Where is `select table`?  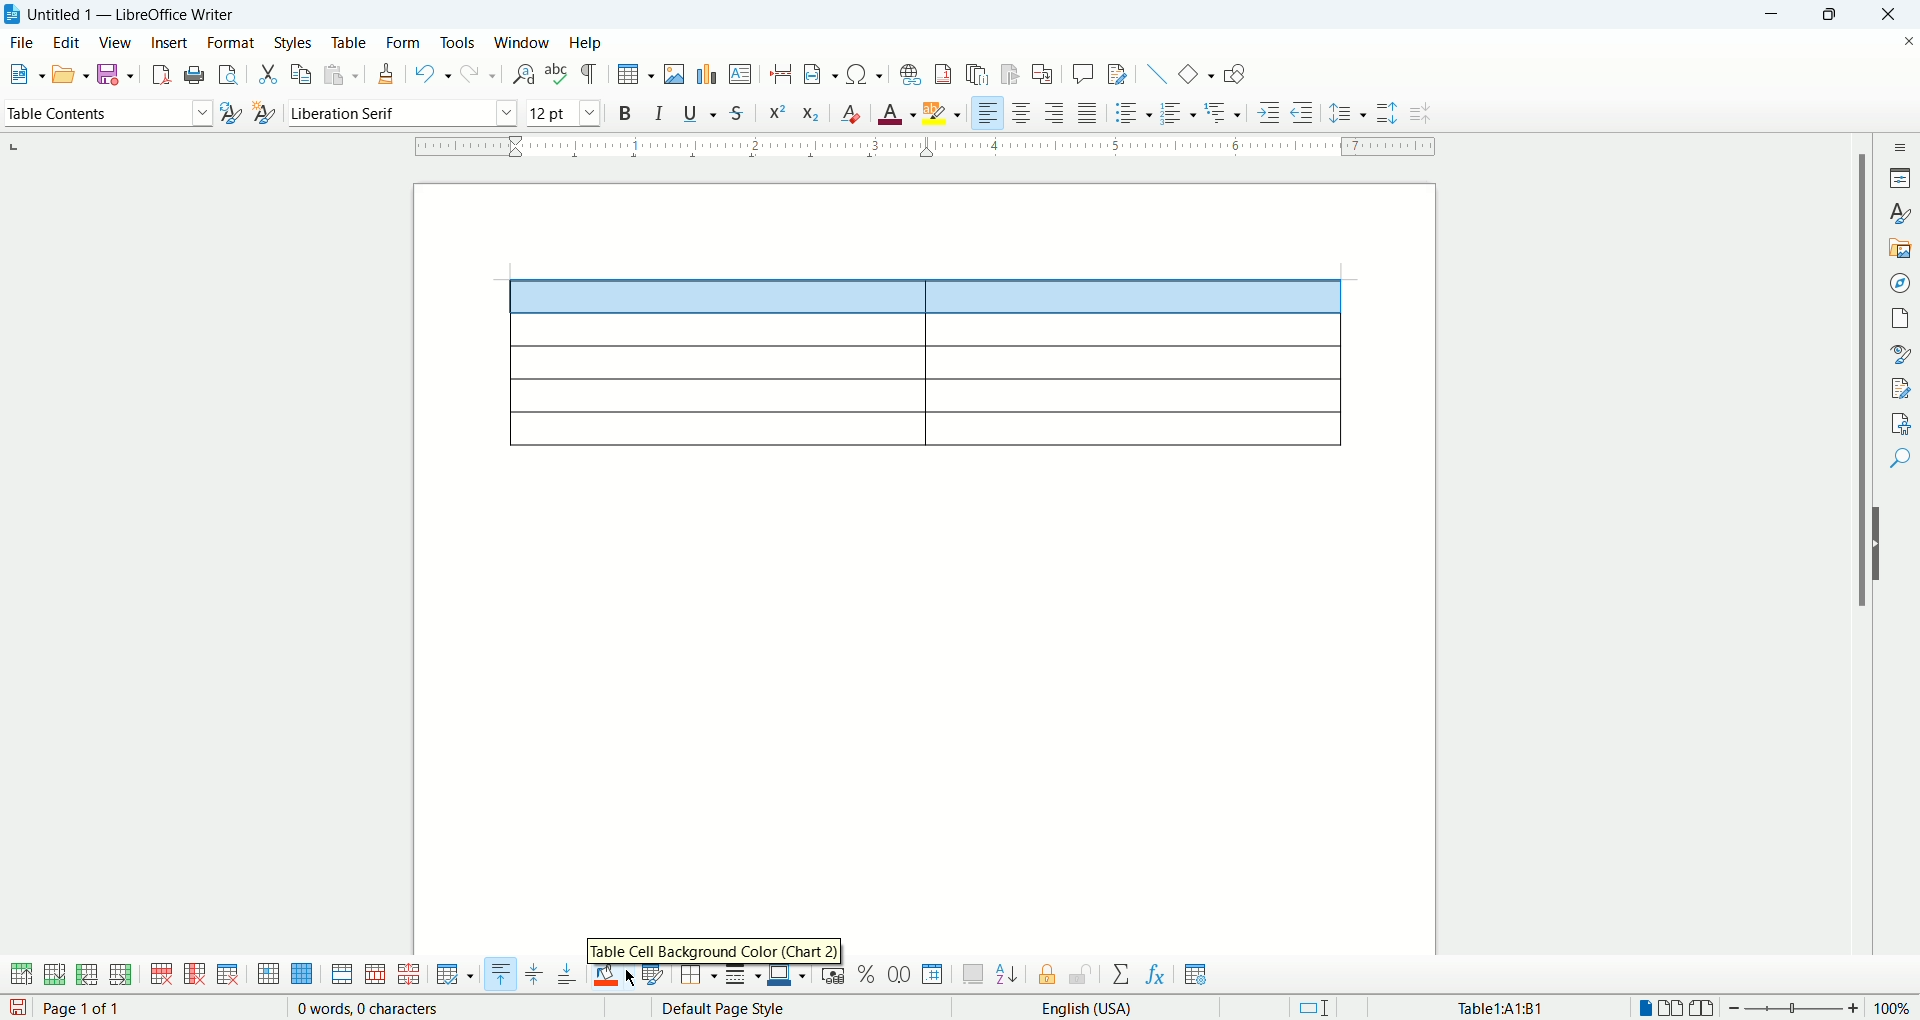 select table is located at coordinates (302, 975).